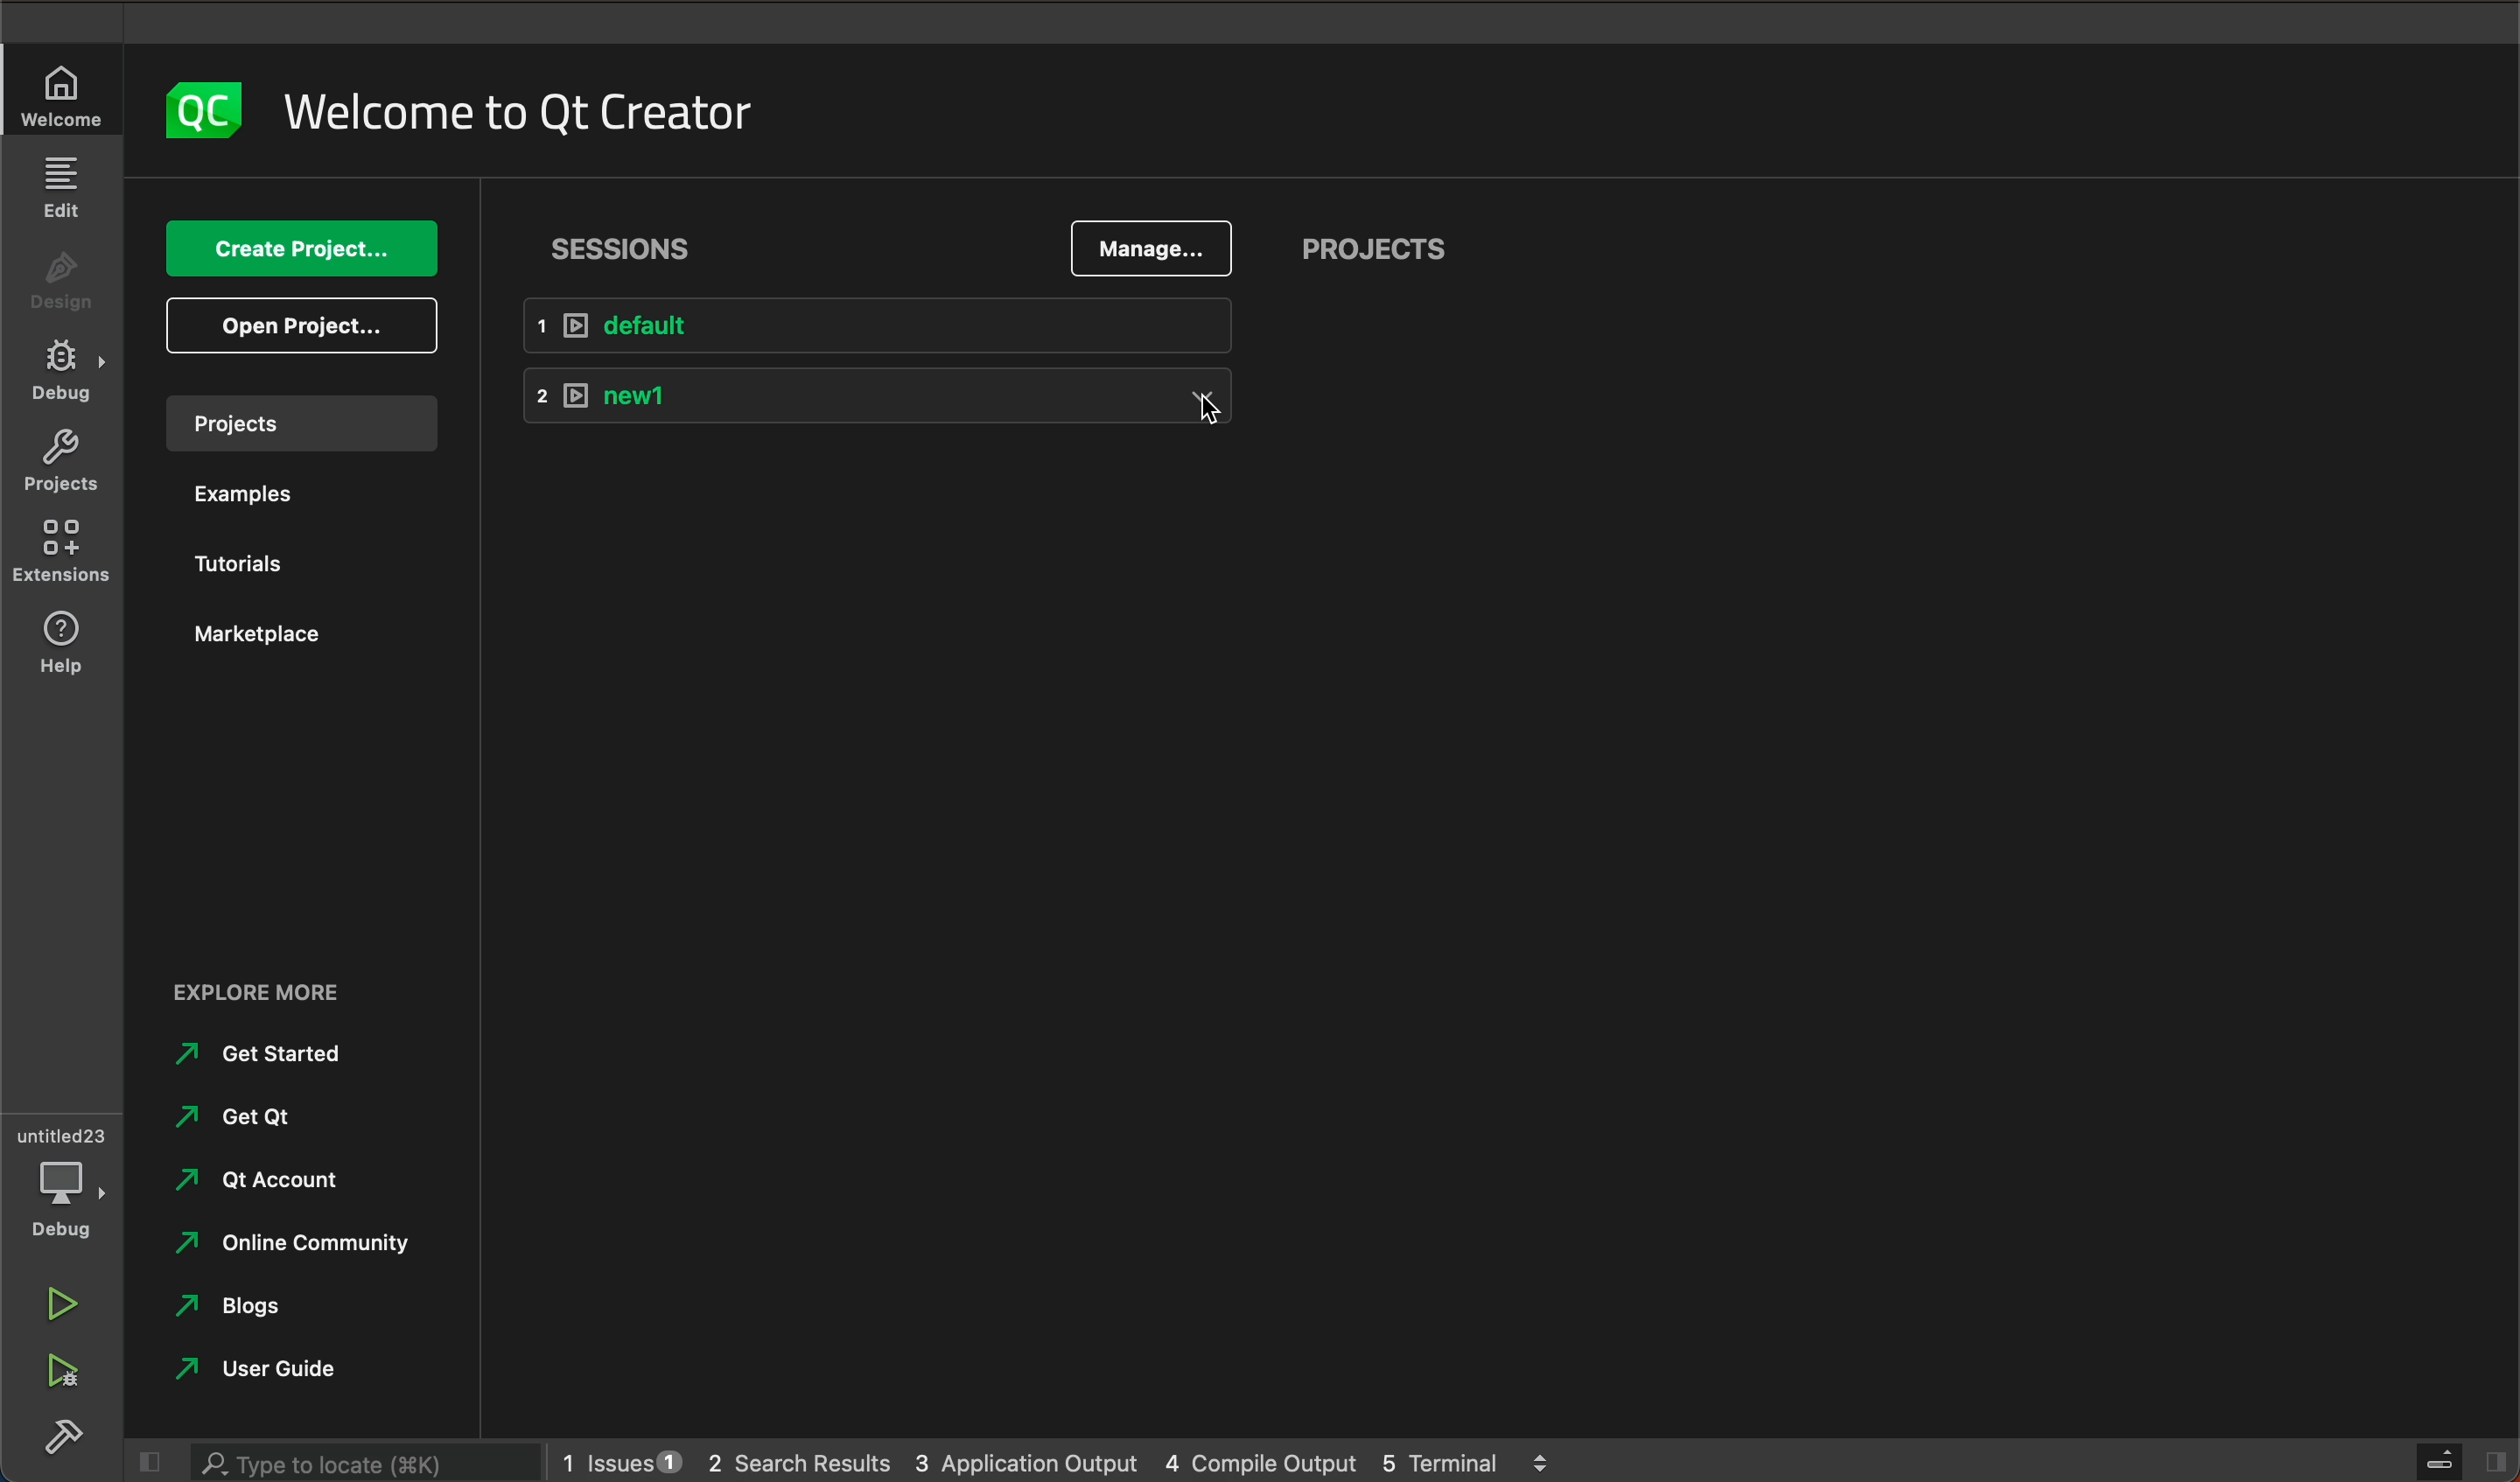 The image size is (2520, 1482). I want to click on create , so click(300, 251).